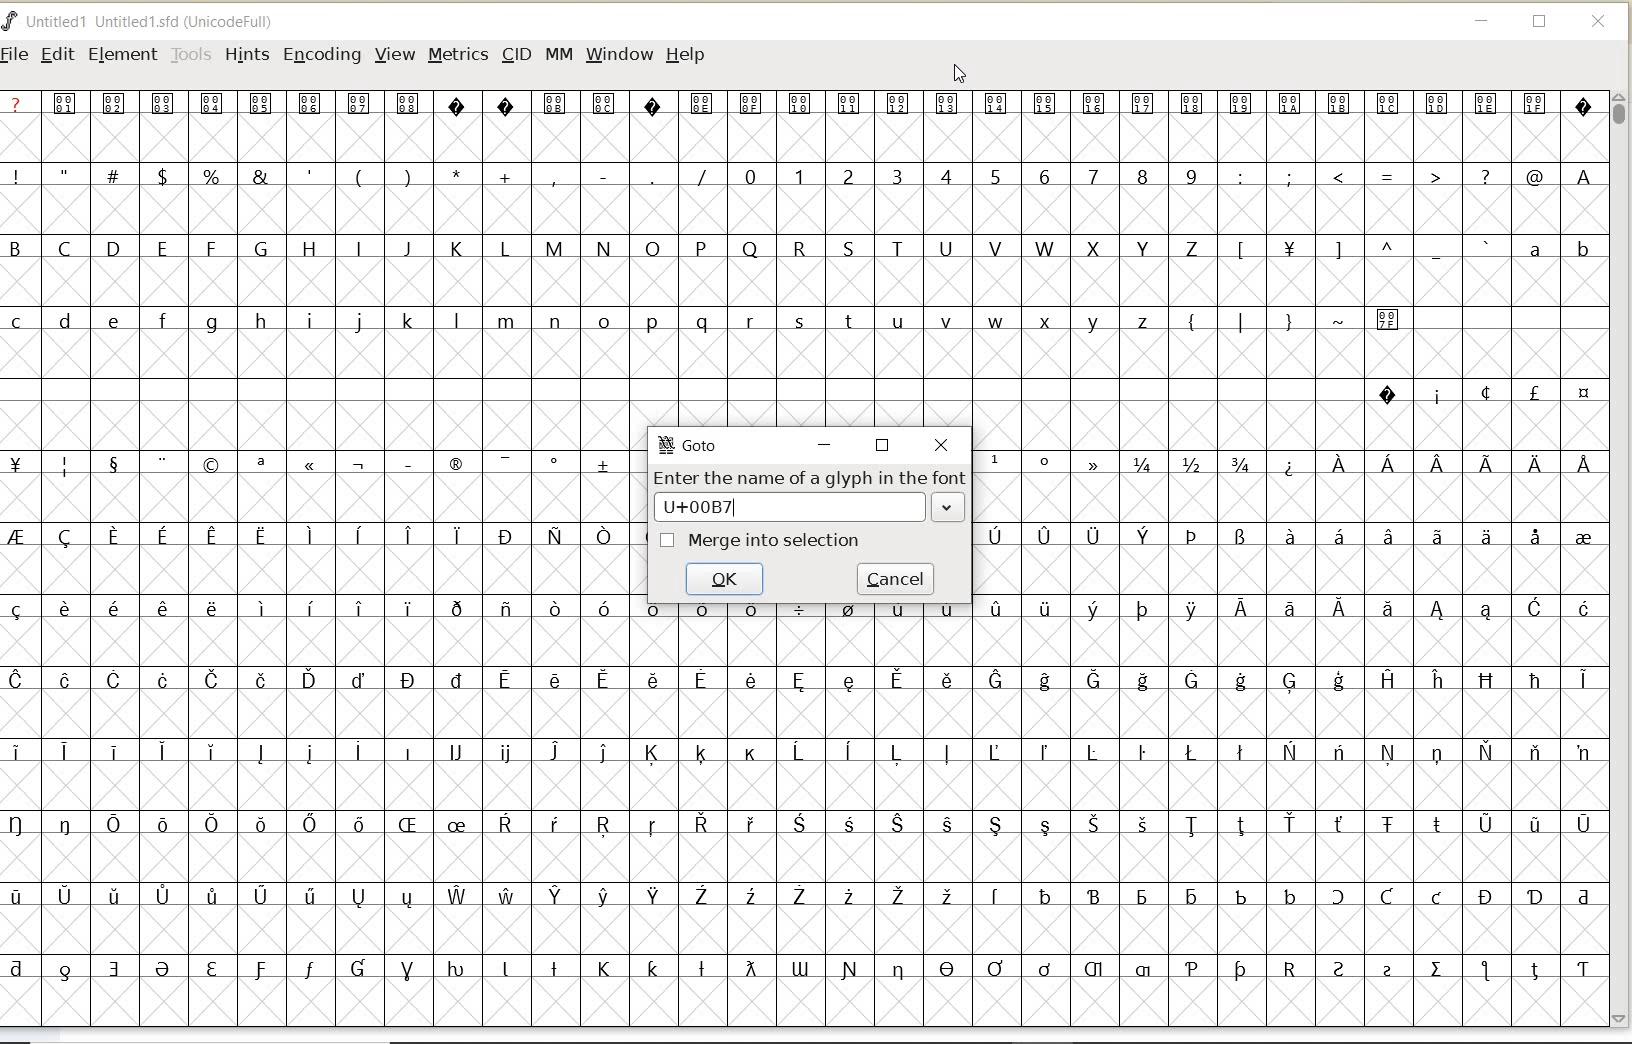 This screenshot has width=1632, height=1044. Describe the element at coordinates (1483, 24) in the screenshot. I see `MINIMIZE` at that location.